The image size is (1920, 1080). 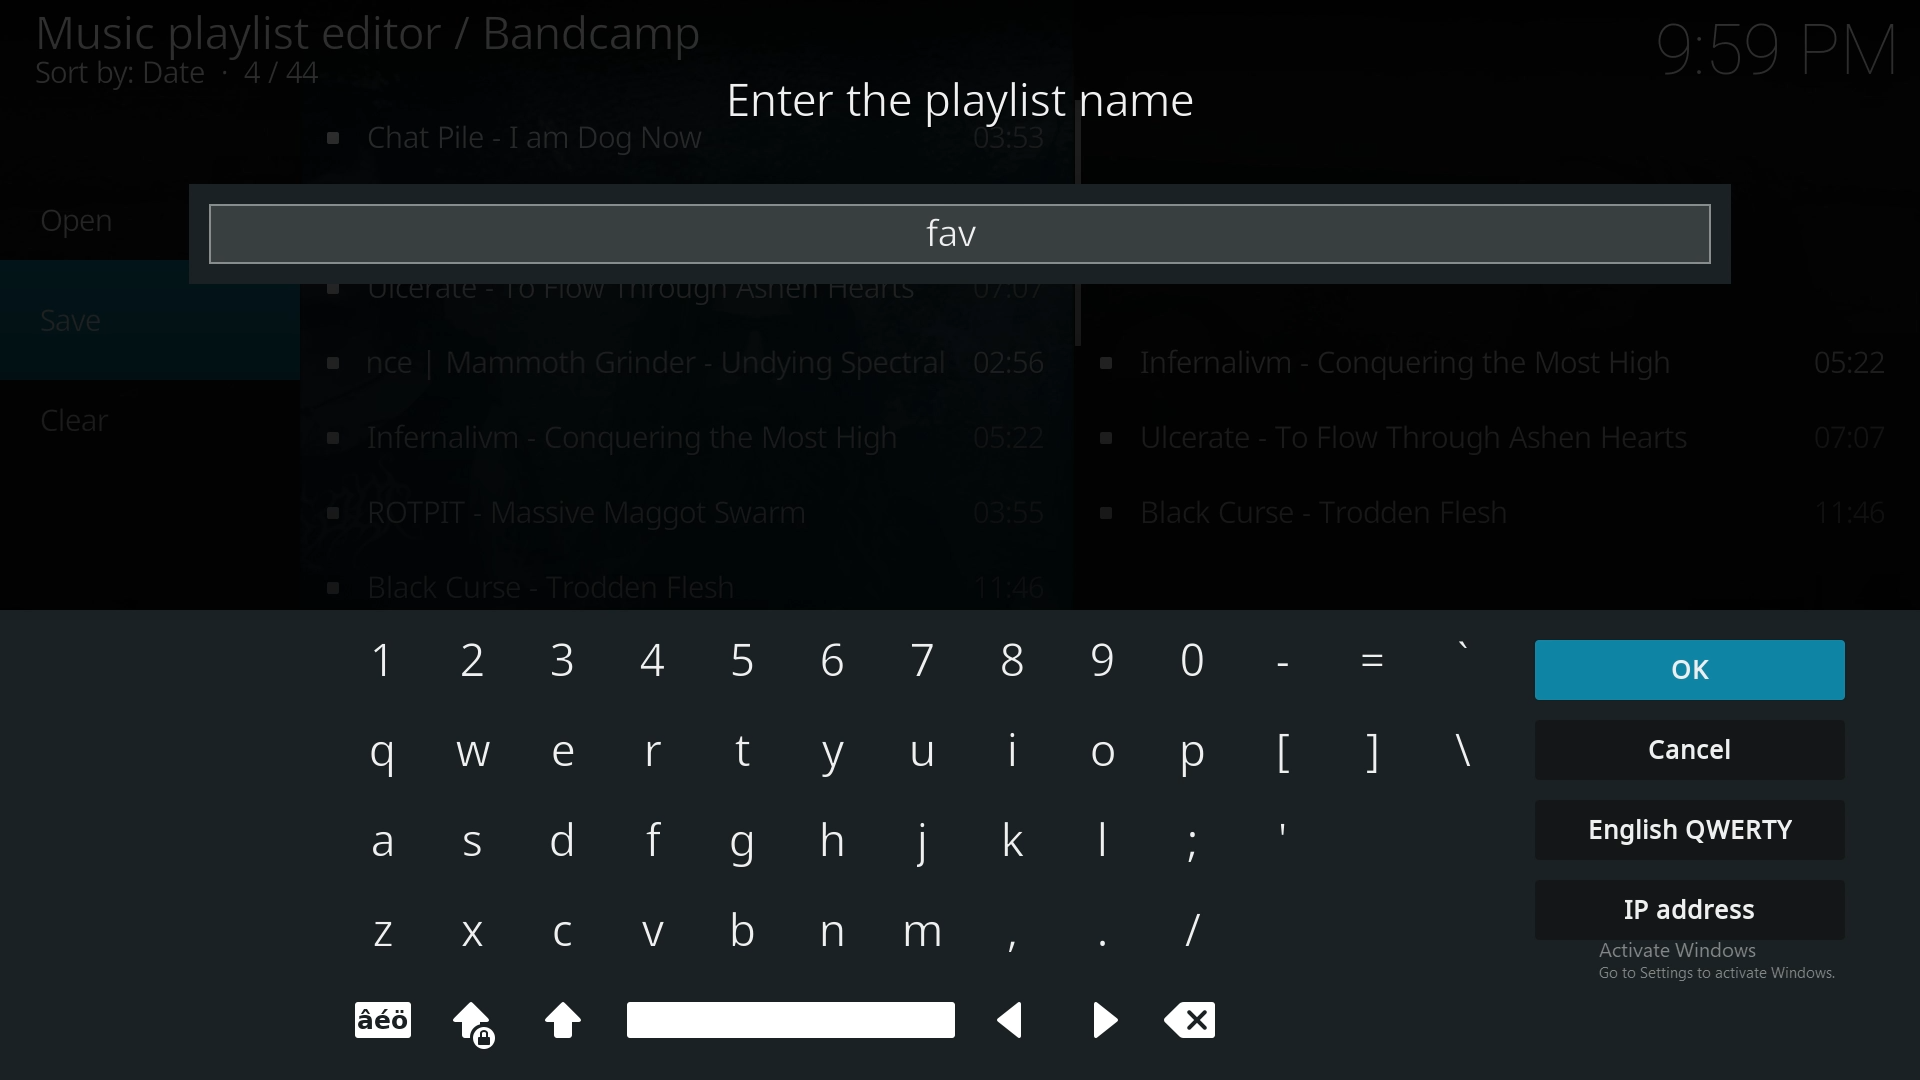 What do you see at coordinates (660, 836) in the screenshot?
I see `keyboard input` at bounding box center [660, 836].